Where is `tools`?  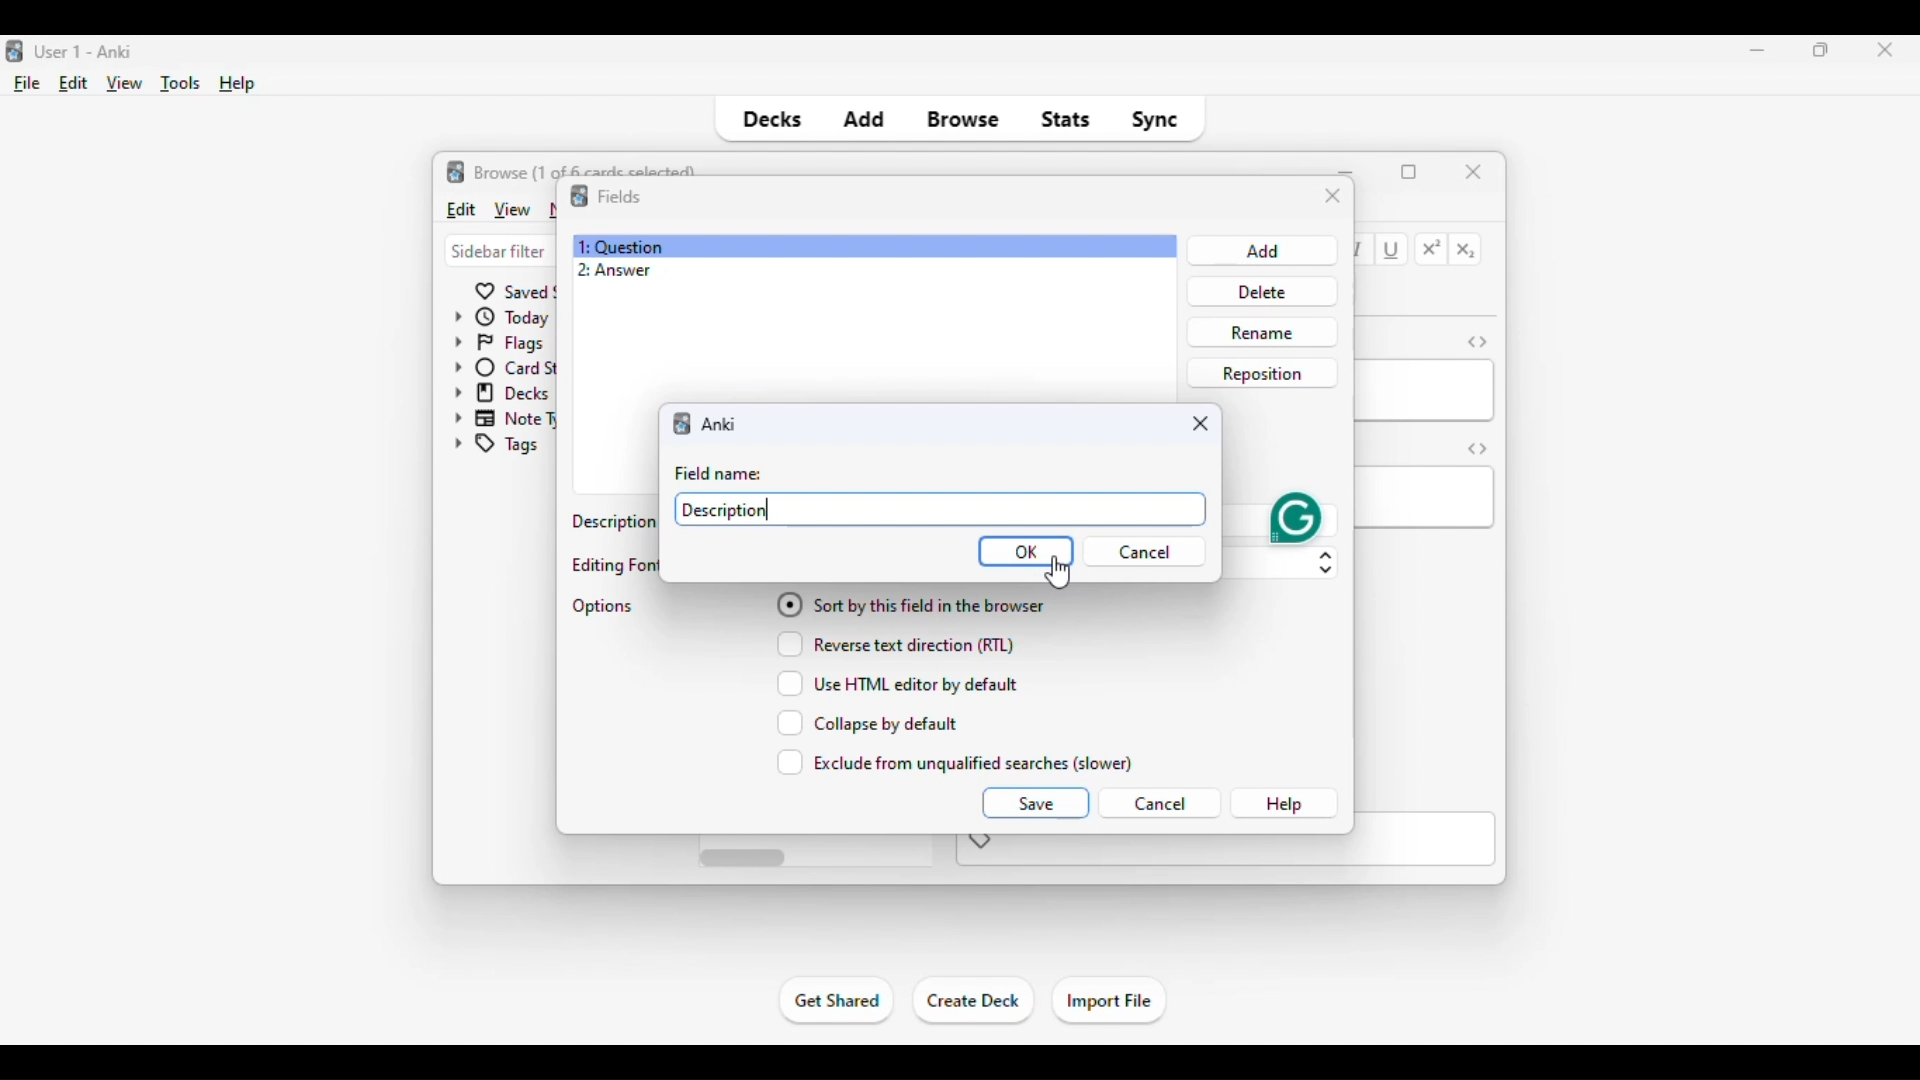
tools is located at coordinates (182, 84).